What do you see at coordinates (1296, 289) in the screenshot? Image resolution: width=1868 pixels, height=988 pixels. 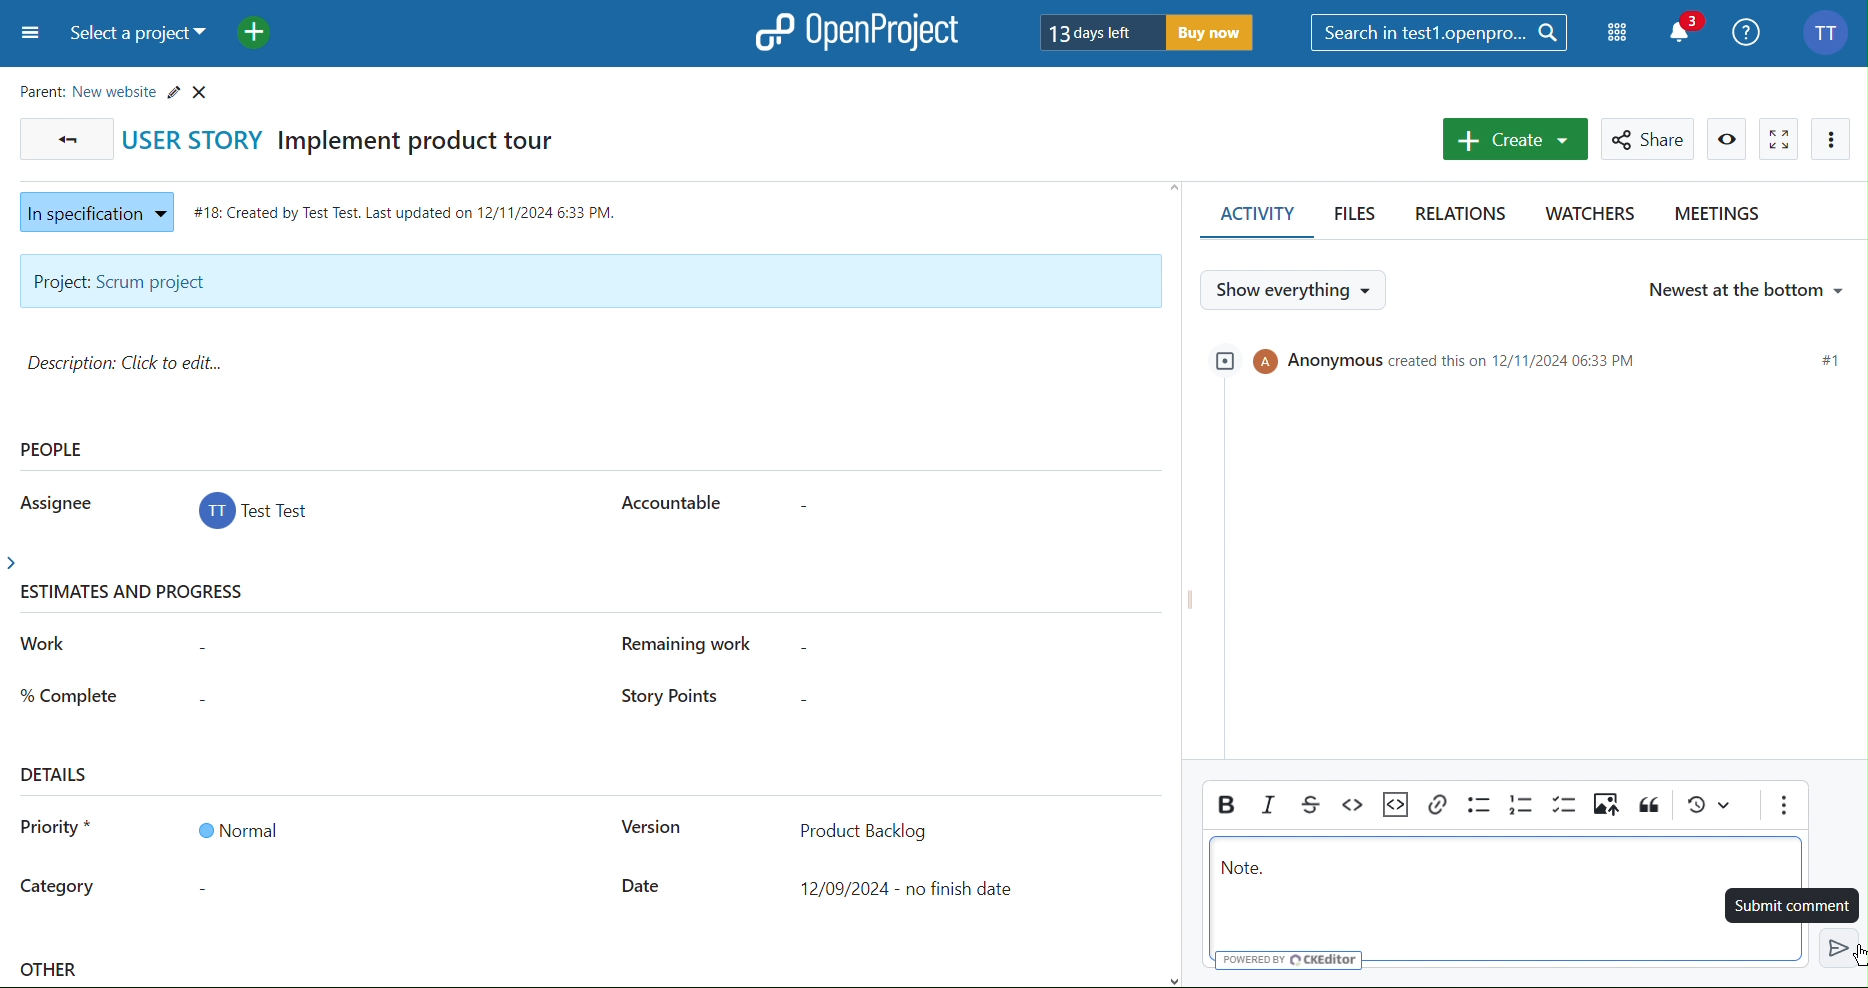 I see `Show everything` at bounding box center [1296, 289].